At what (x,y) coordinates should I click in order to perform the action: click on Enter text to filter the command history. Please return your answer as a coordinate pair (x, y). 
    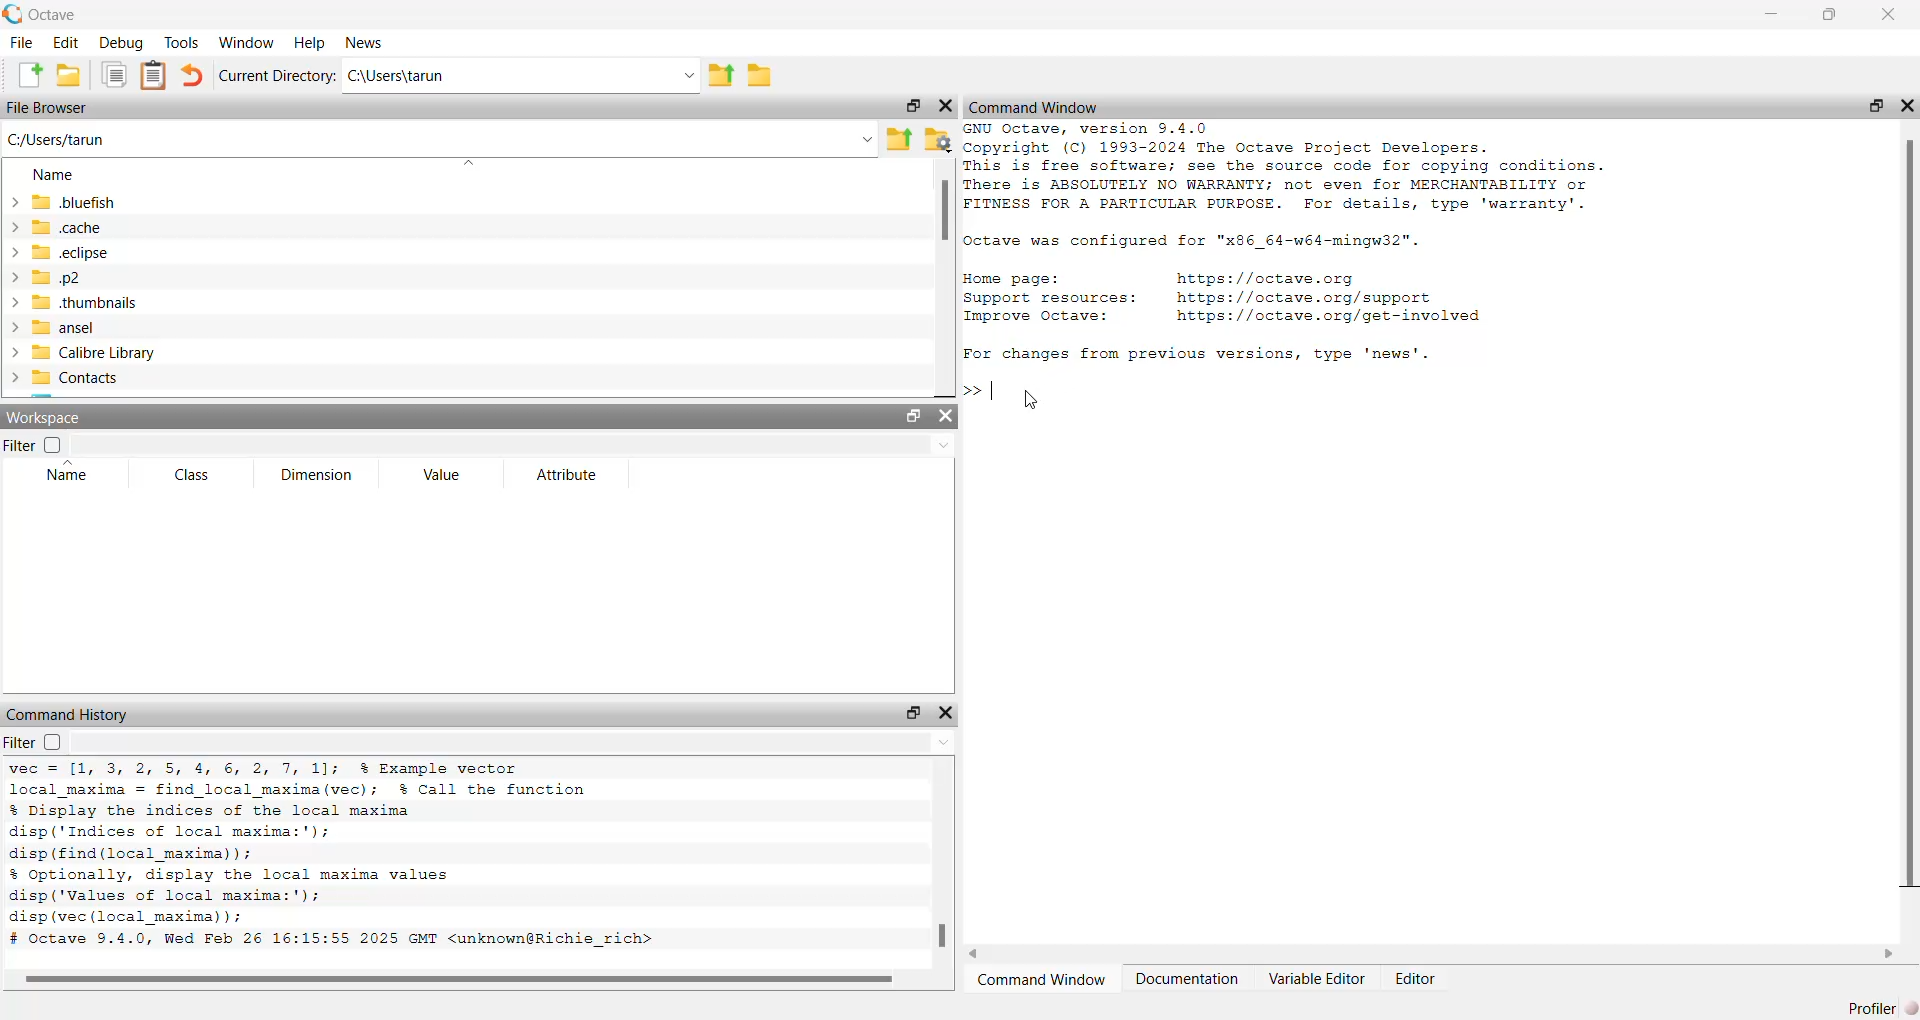
    Looking at the image, I should click on (516, 743).